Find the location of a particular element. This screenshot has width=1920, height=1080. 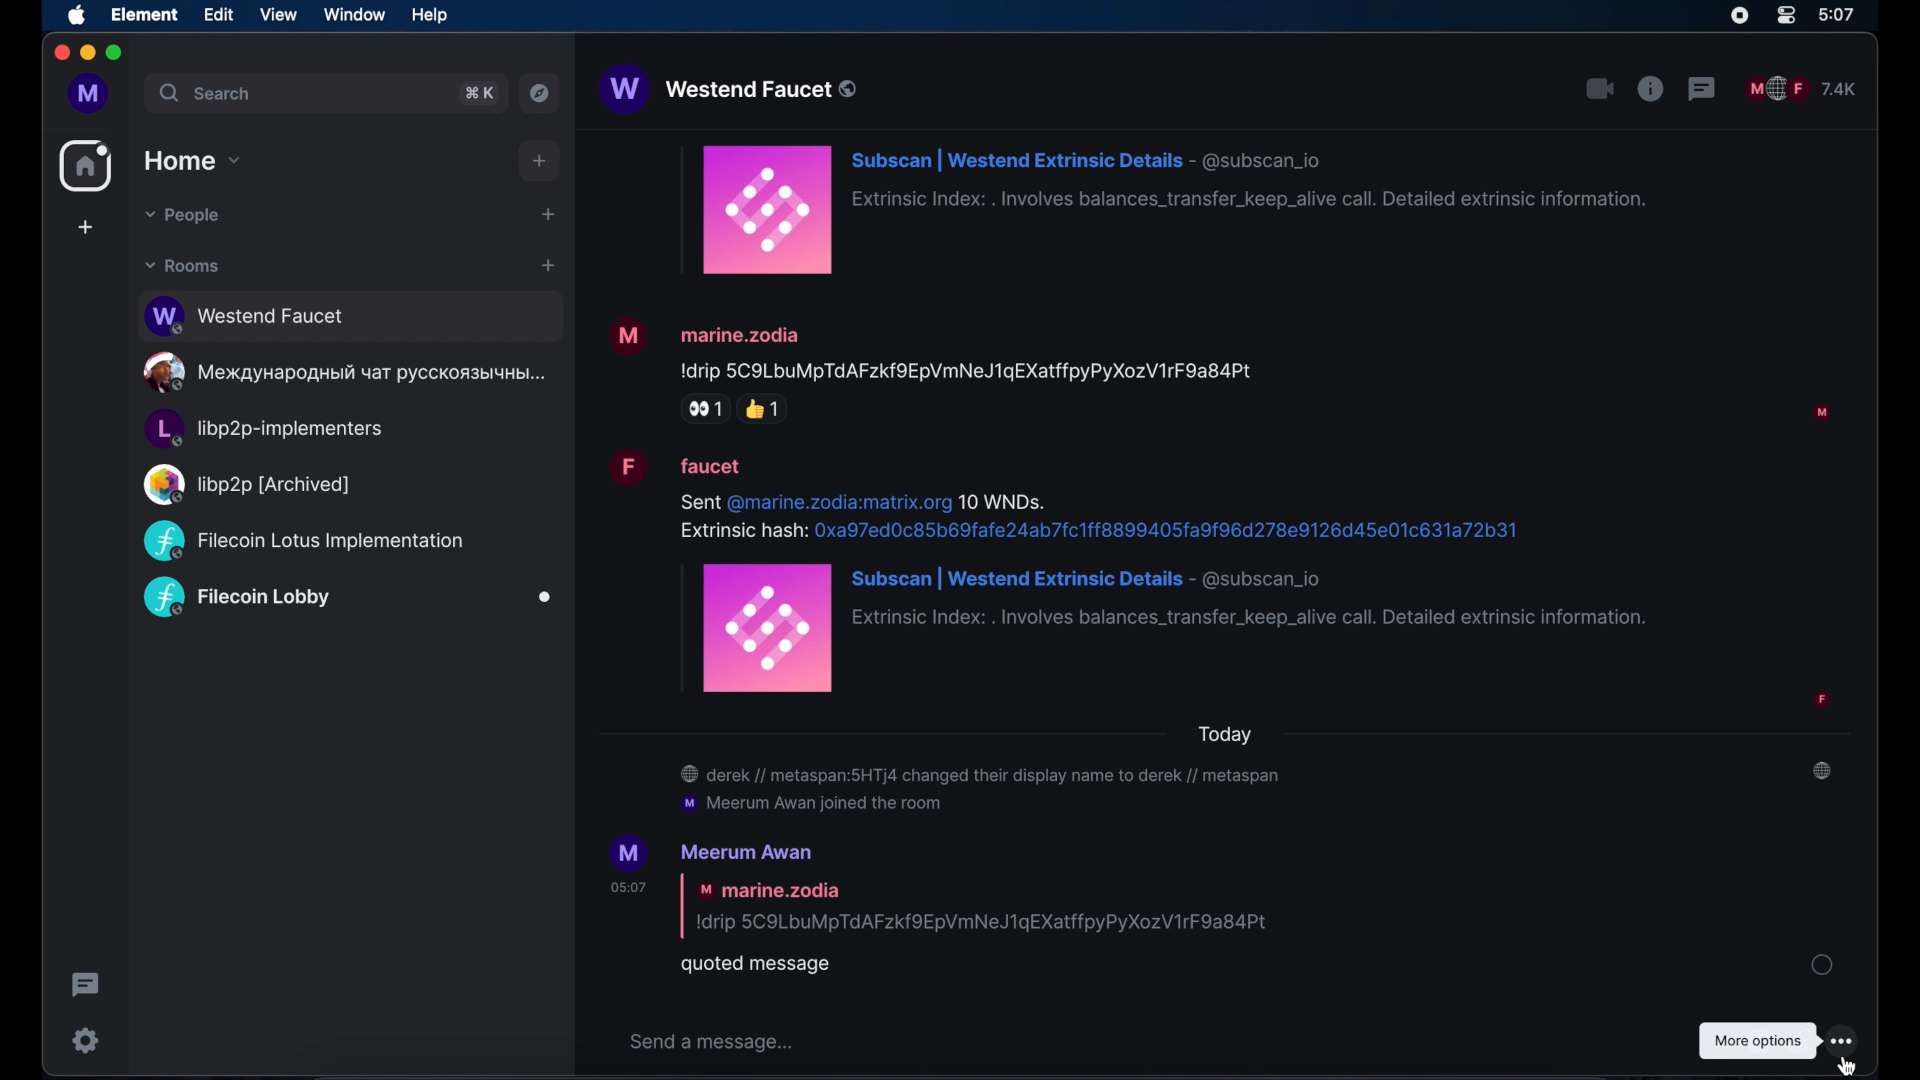

threads is located at coordinates (1703, 89).